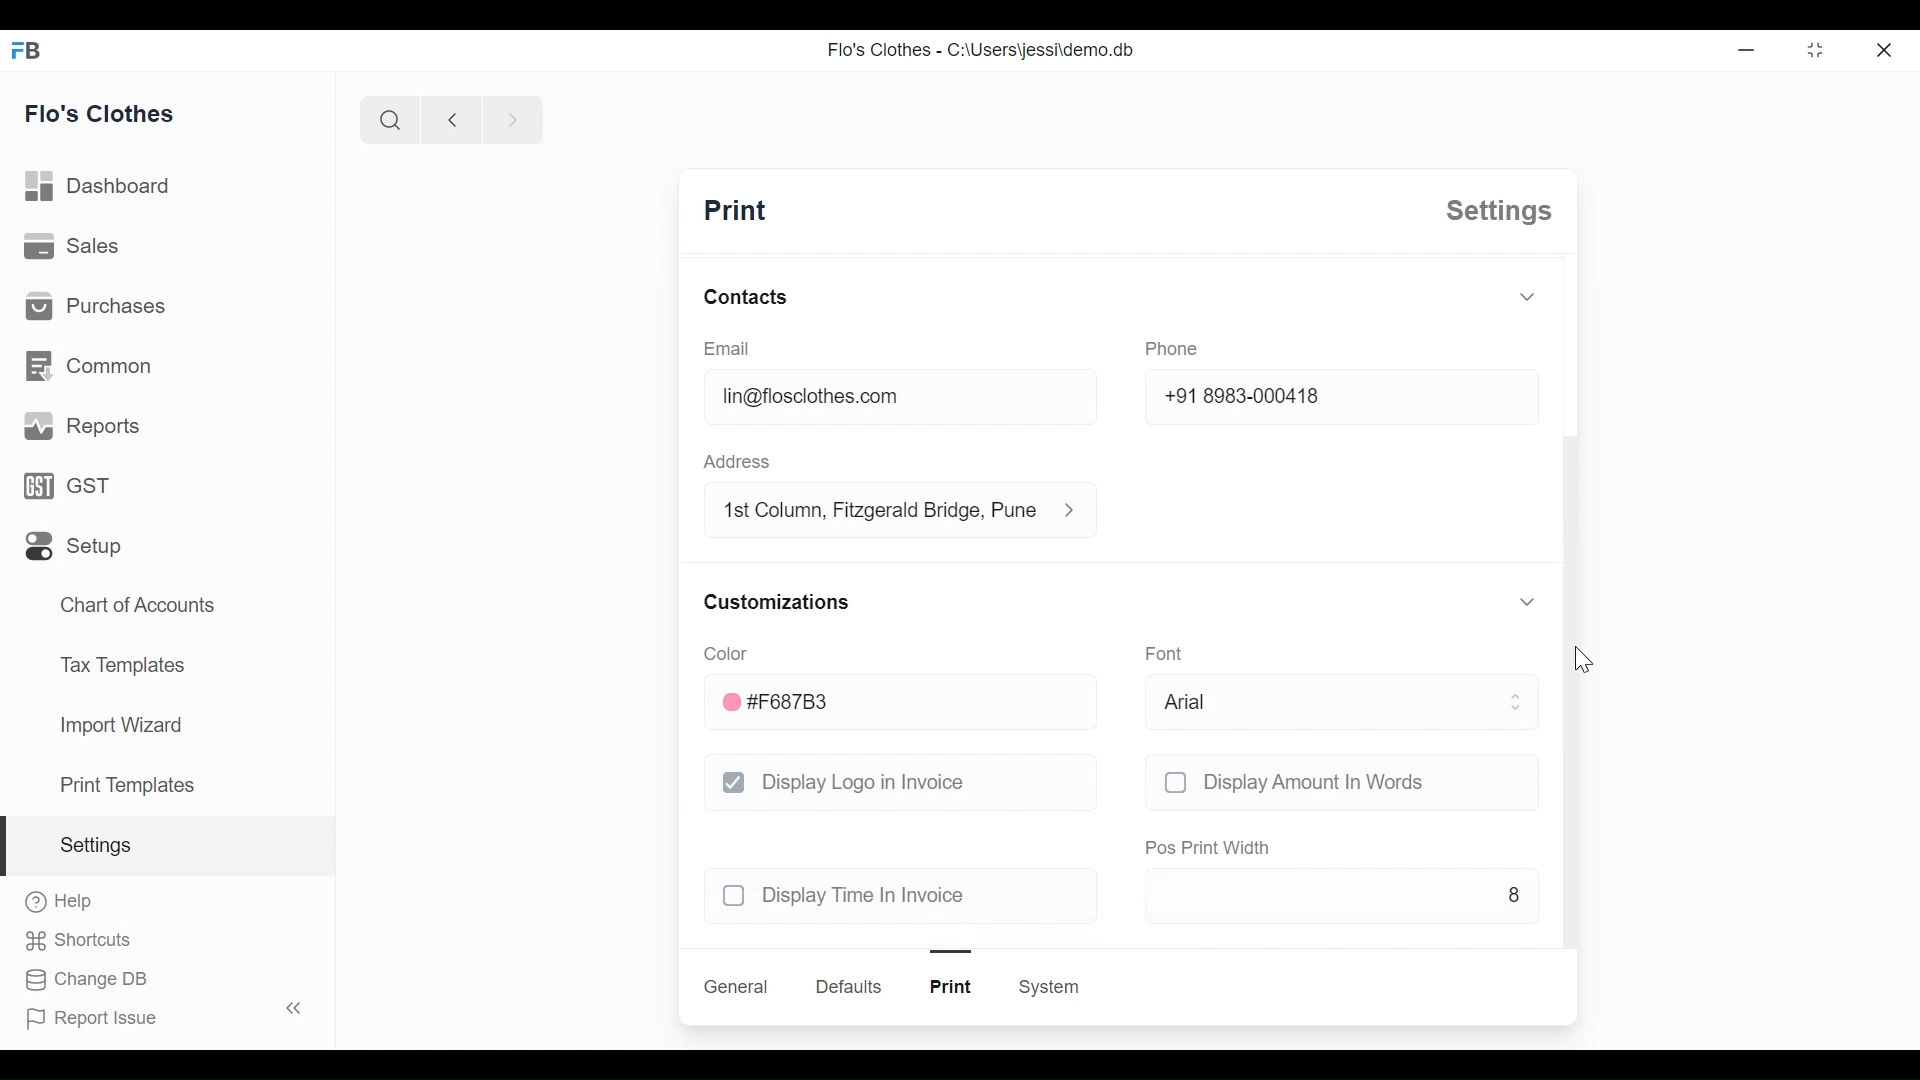  Describe the element at coordinates (88, 366) in the screenshot. I see `common` at that location.